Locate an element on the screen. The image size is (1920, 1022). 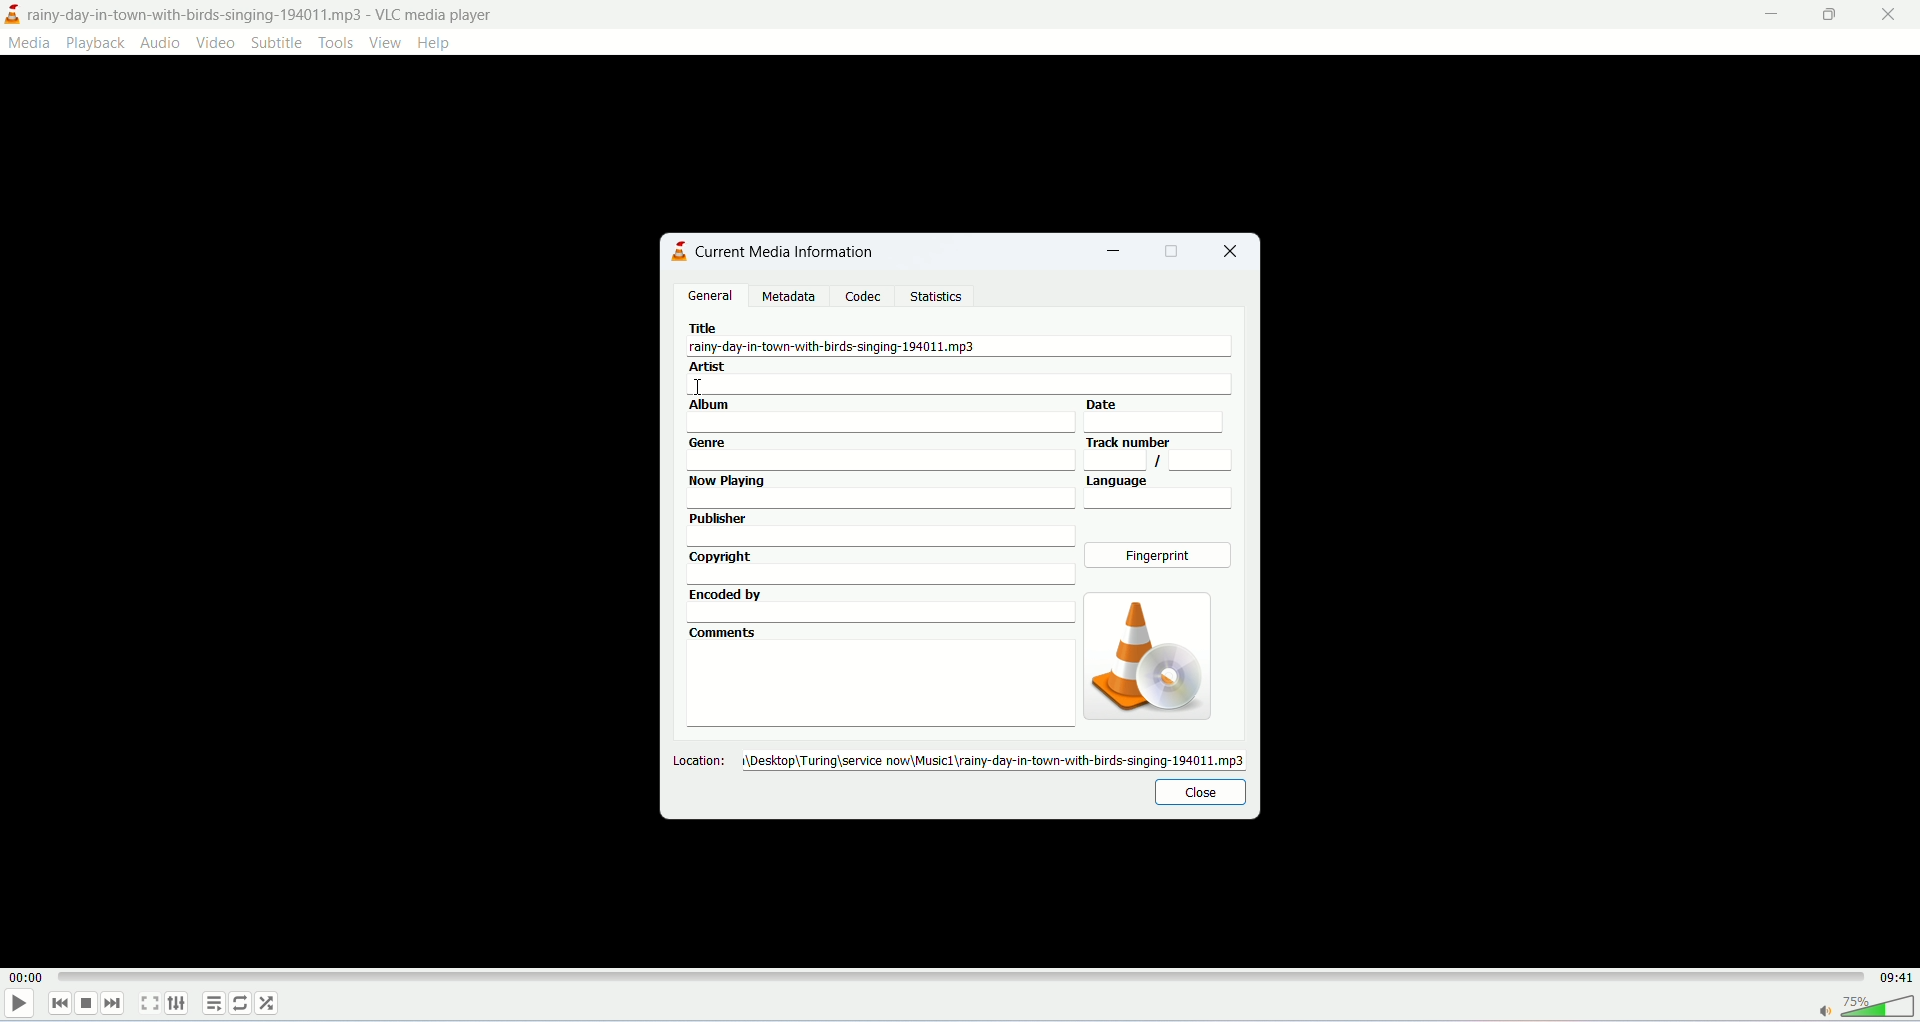
statistics is located at coordinates (937, 295).